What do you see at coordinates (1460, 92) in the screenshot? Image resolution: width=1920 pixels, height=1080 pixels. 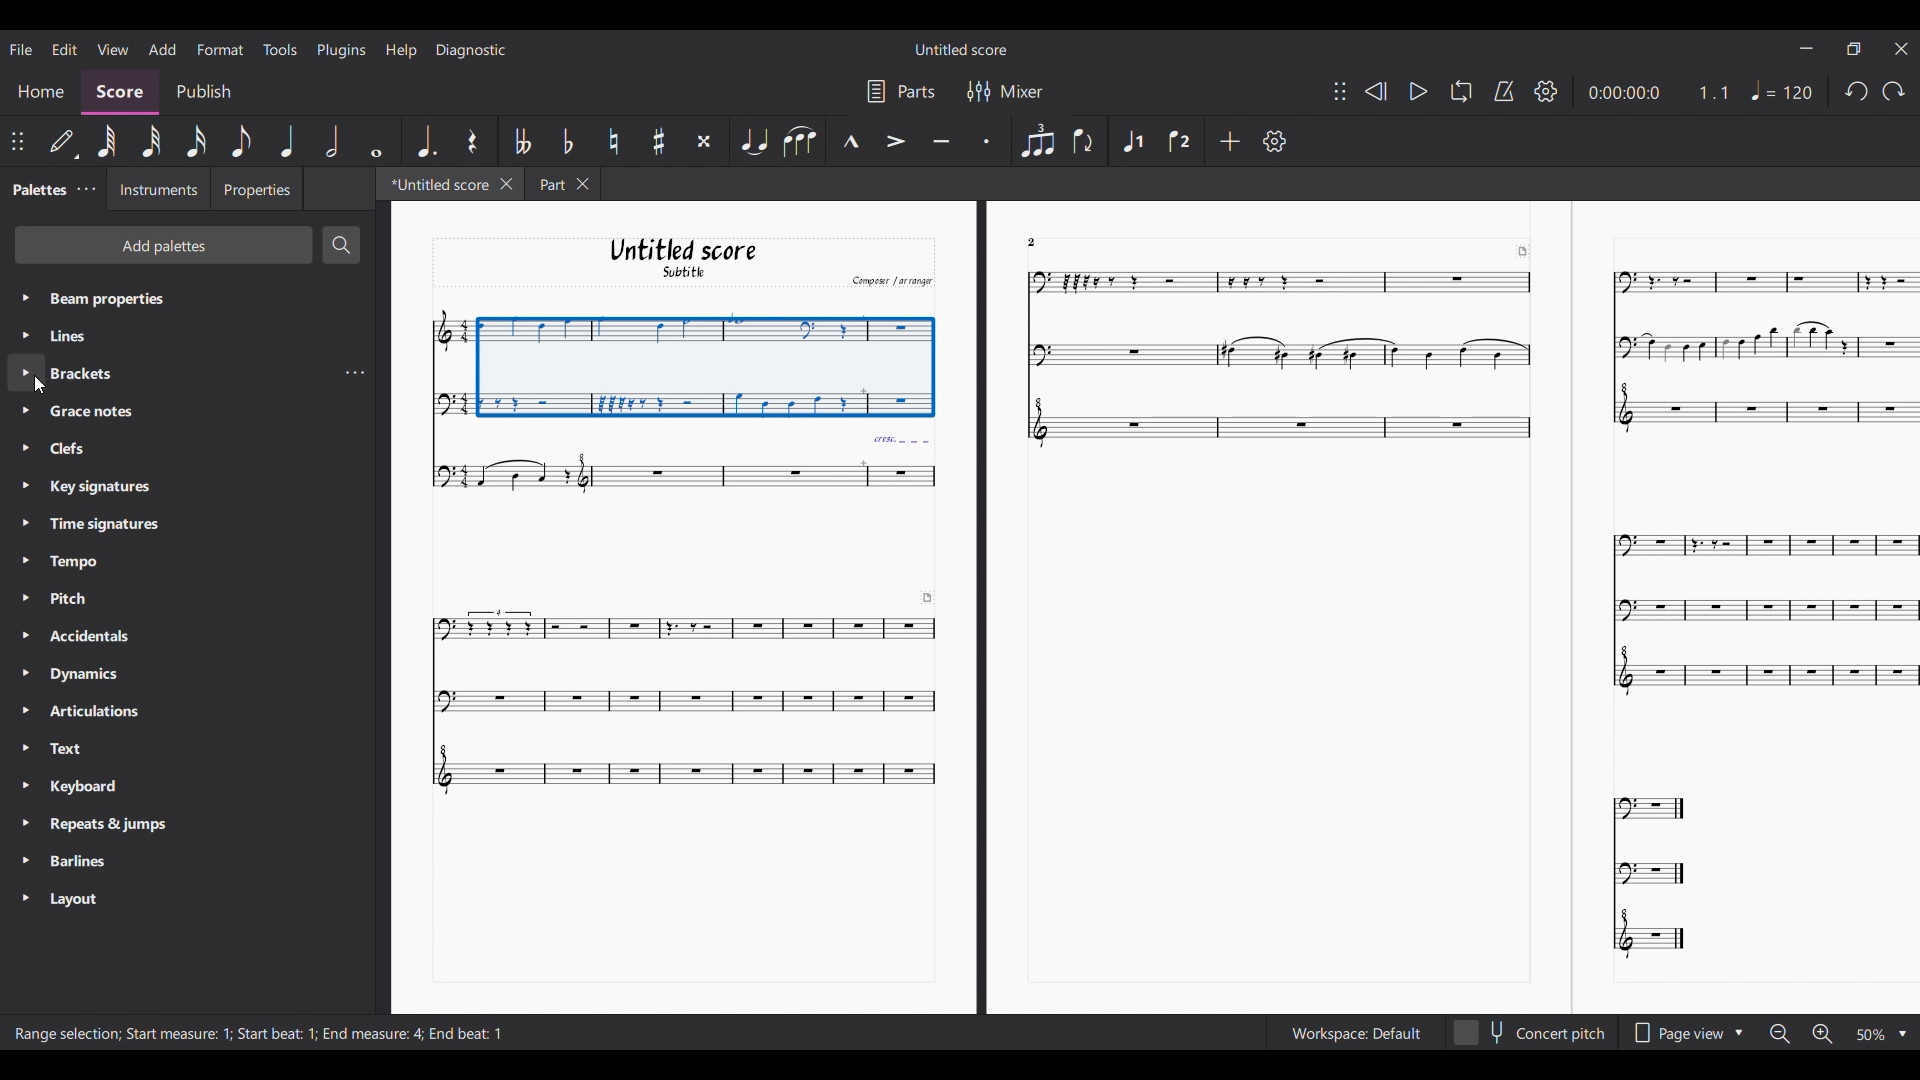 I see `Loop playback` at bounding box center [1460, 92].